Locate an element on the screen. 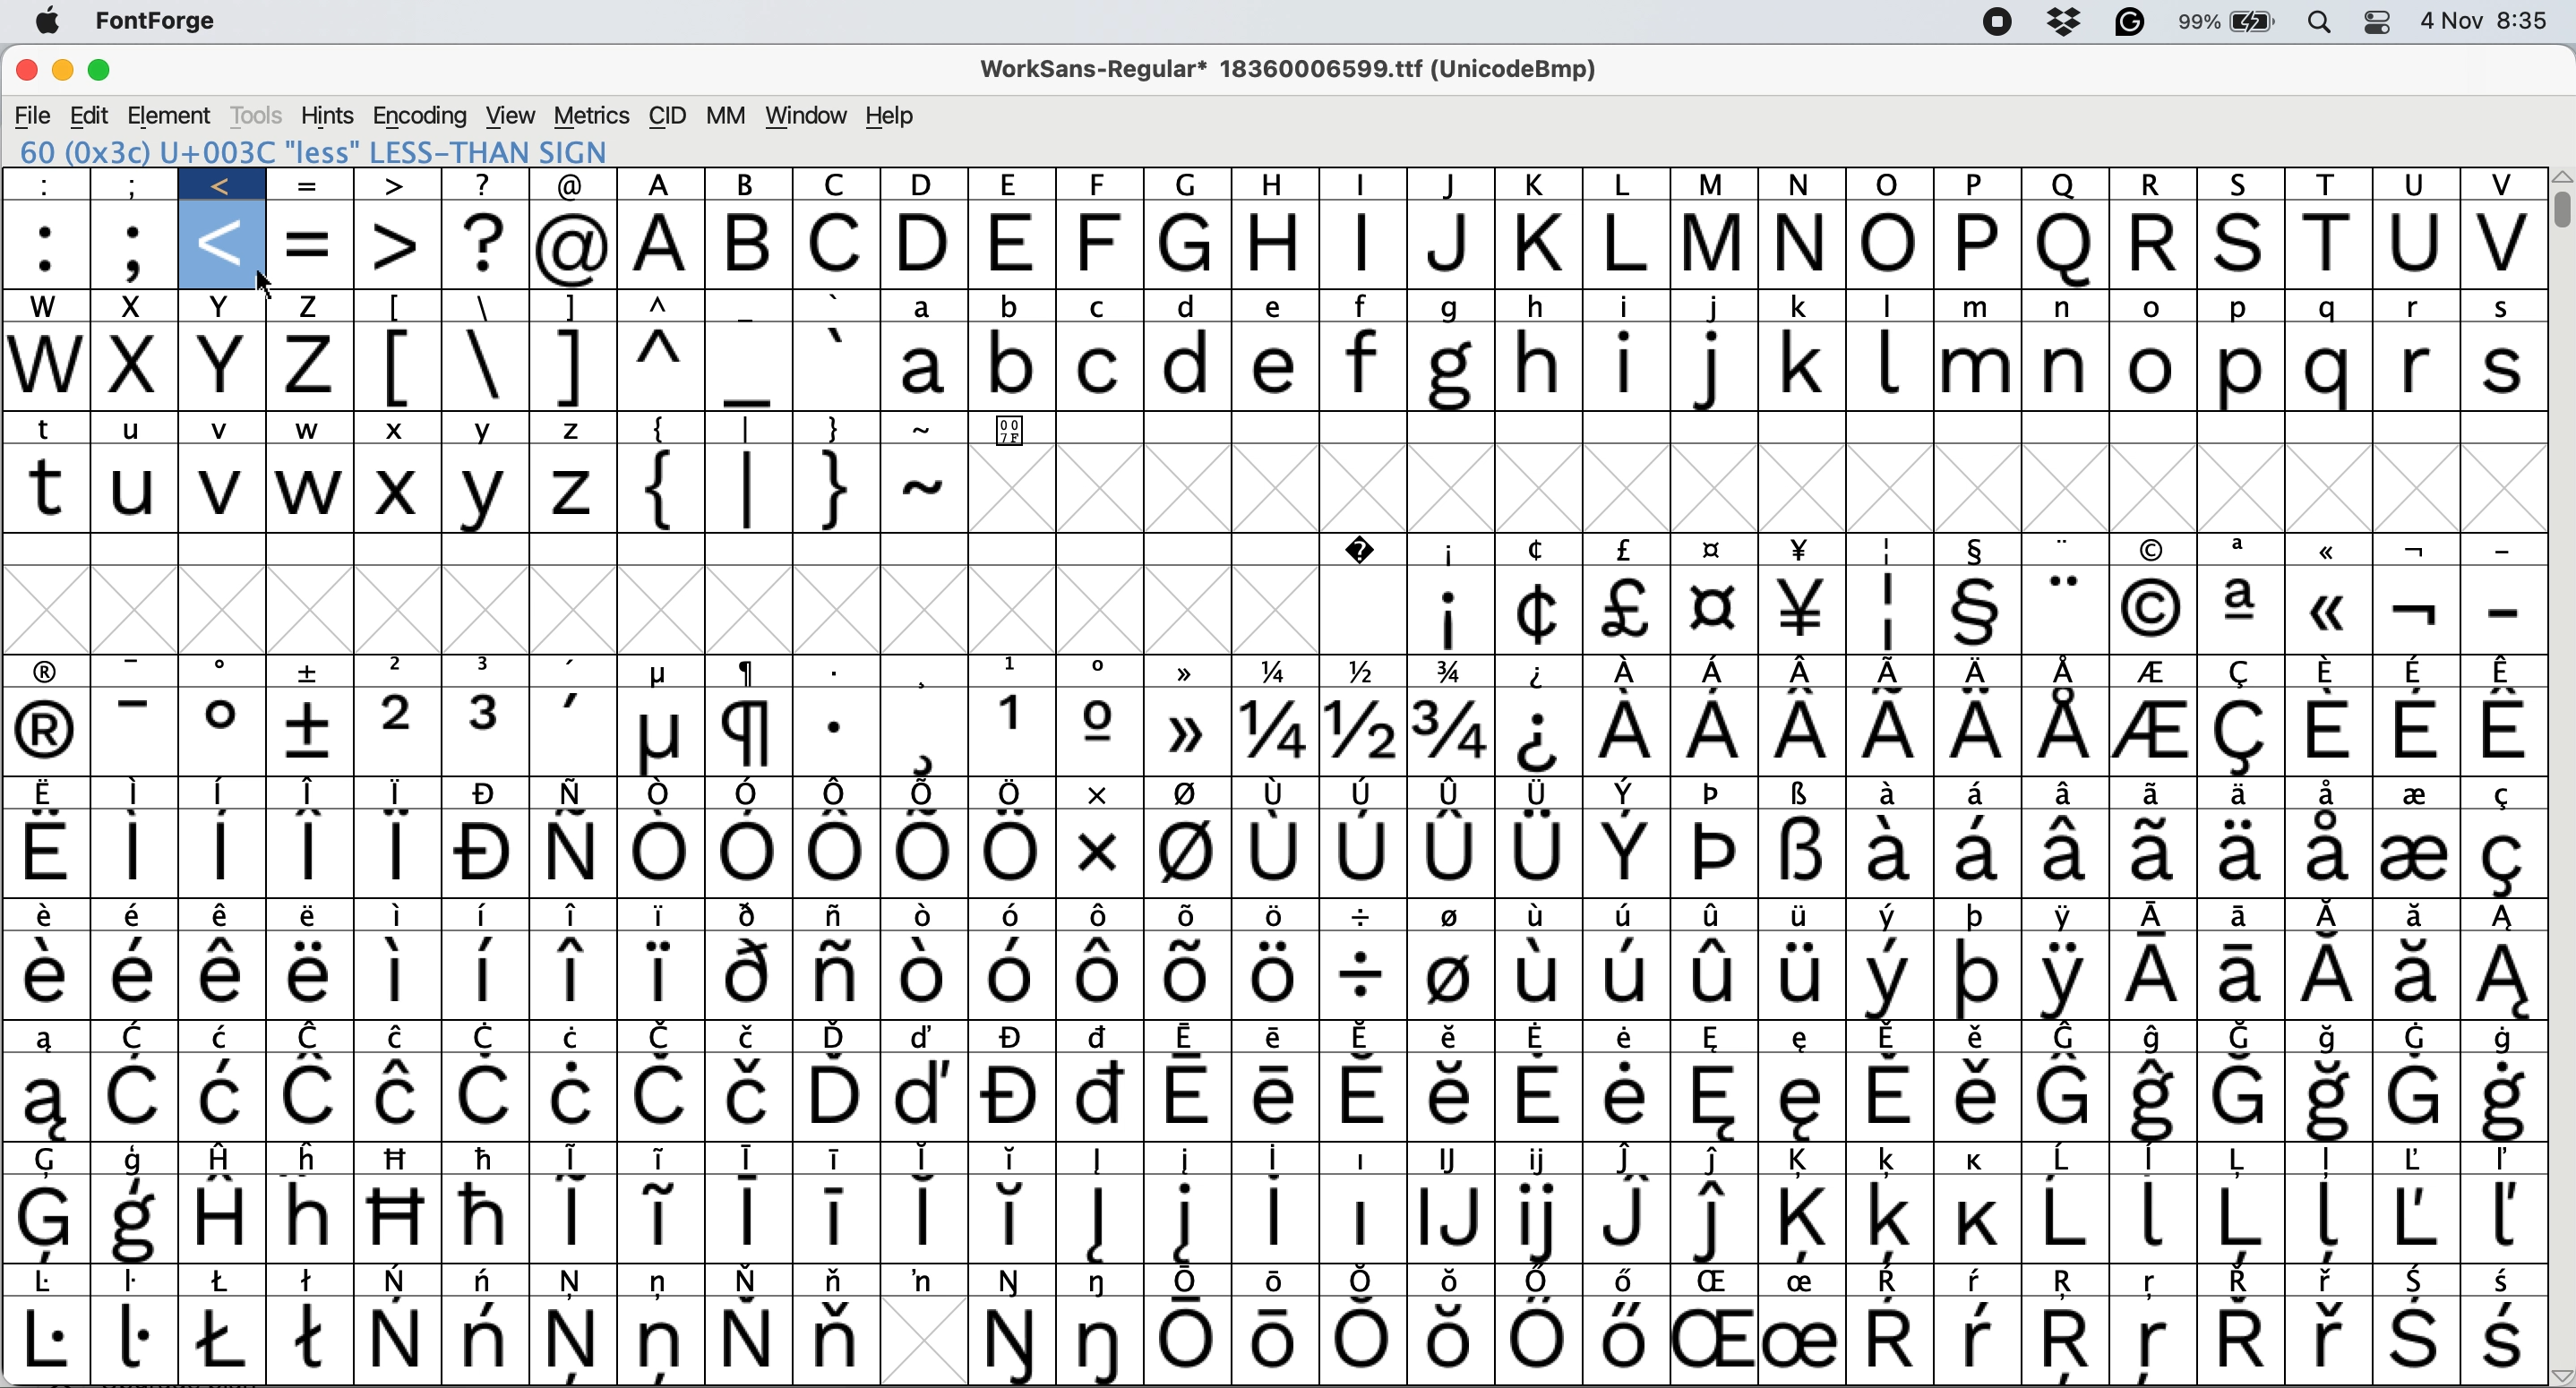 The image size is (2576, 1388). Symbol is located at coordinates (664, 1161).